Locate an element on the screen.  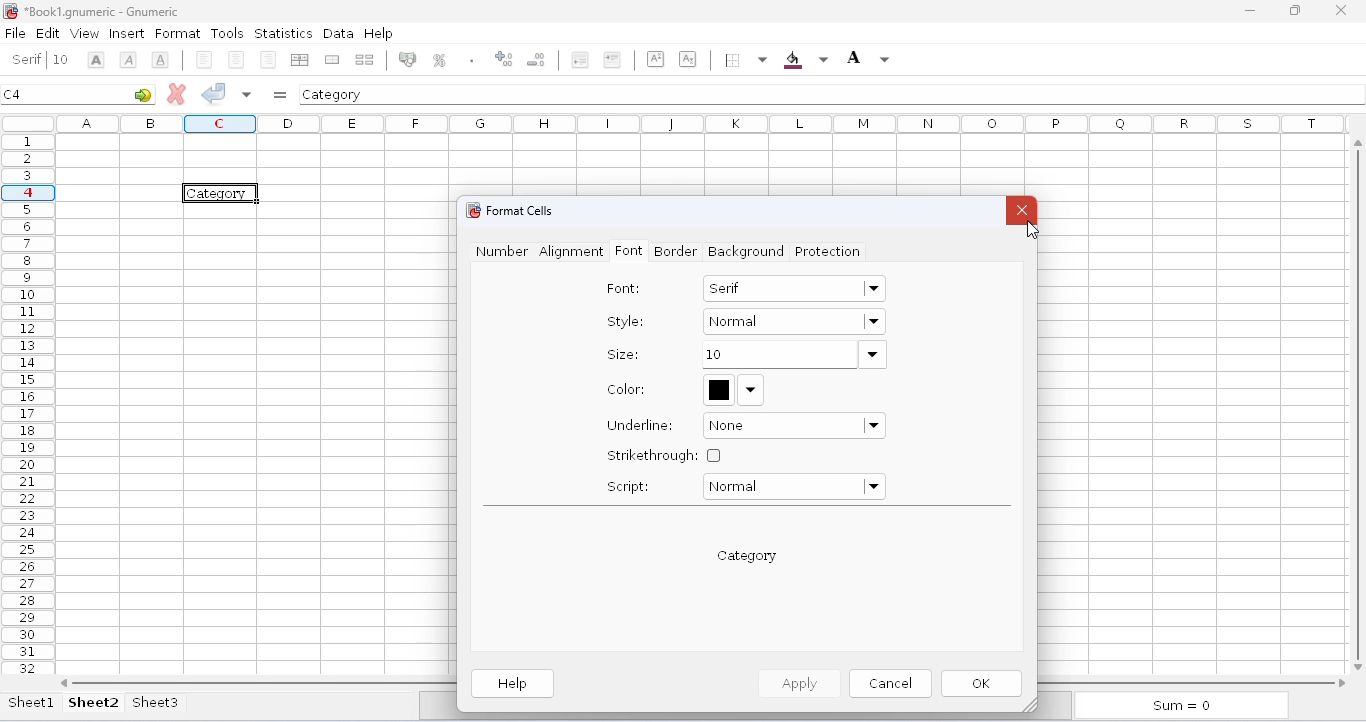
increase the number of decimals displayed is located at coordinates (538, 59).